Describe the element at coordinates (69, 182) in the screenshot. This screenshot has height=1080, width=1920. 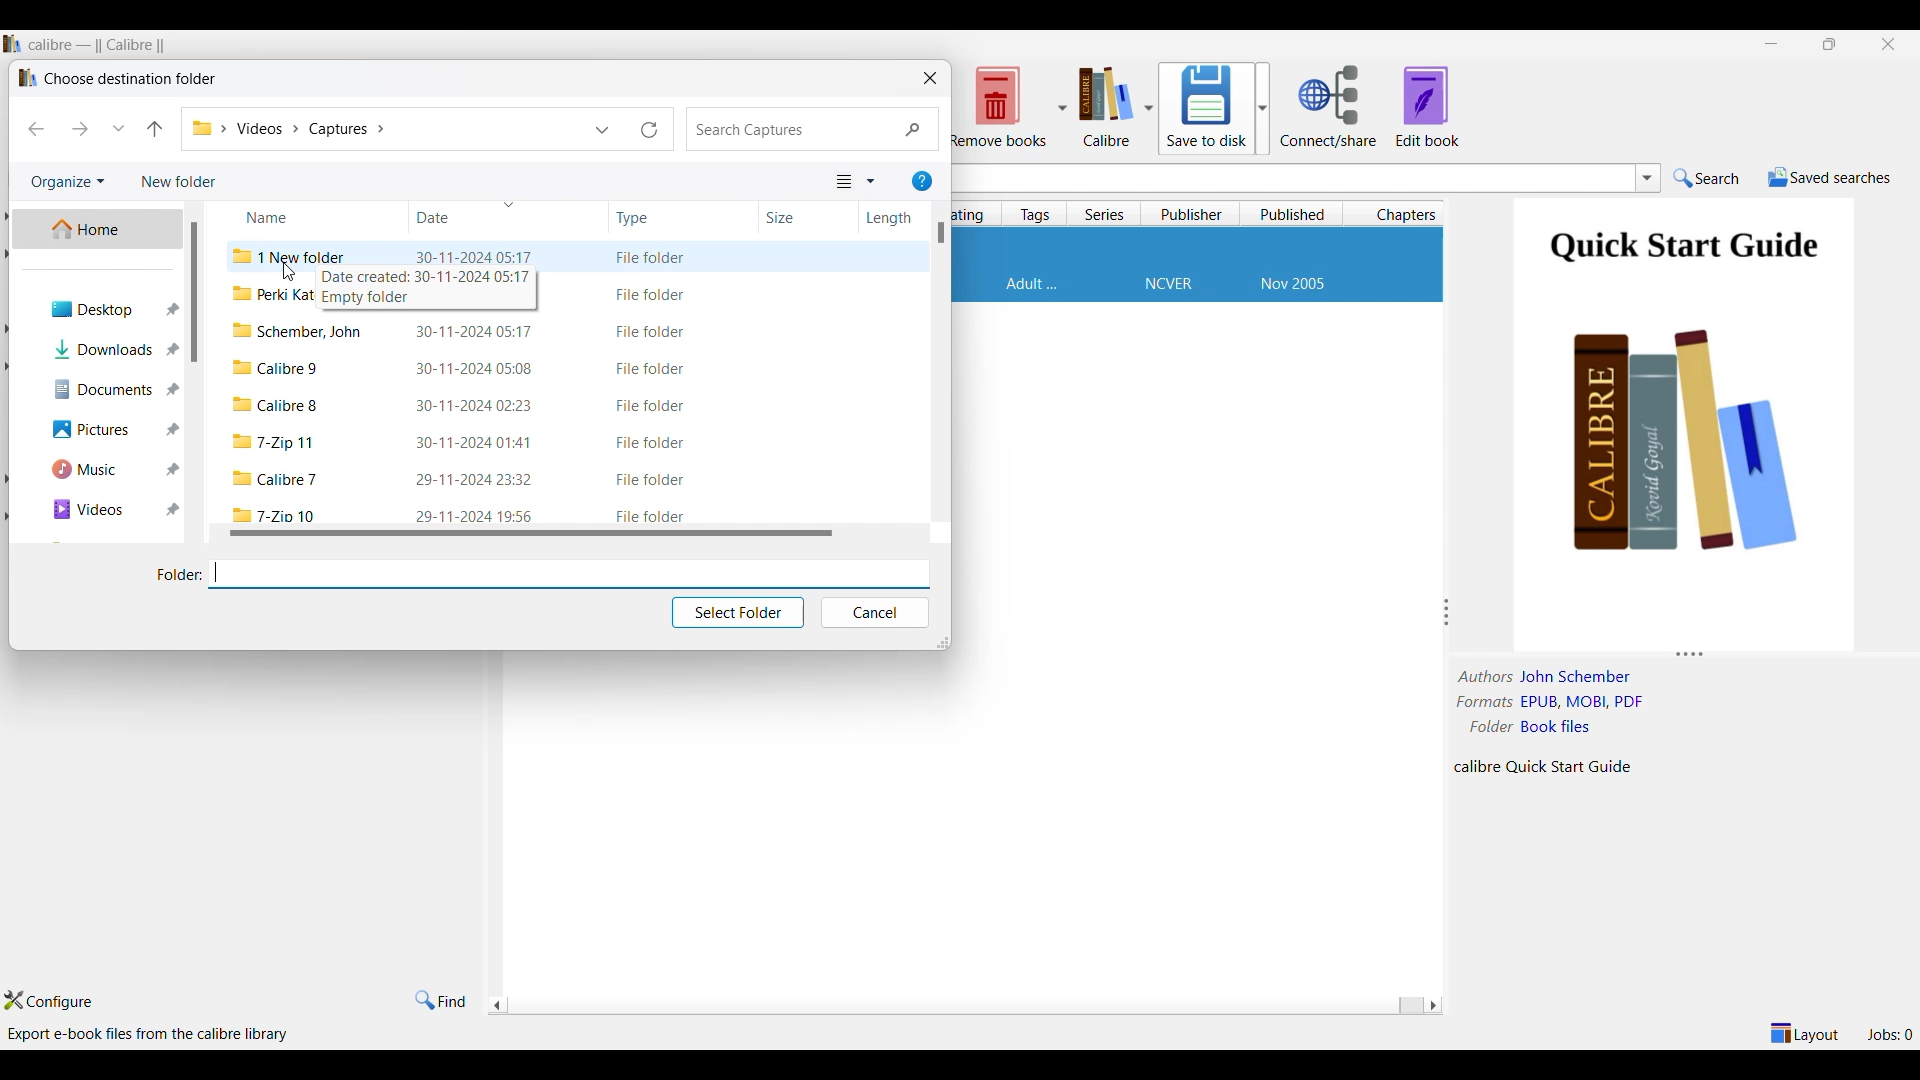
I see `Organize options` at that location.